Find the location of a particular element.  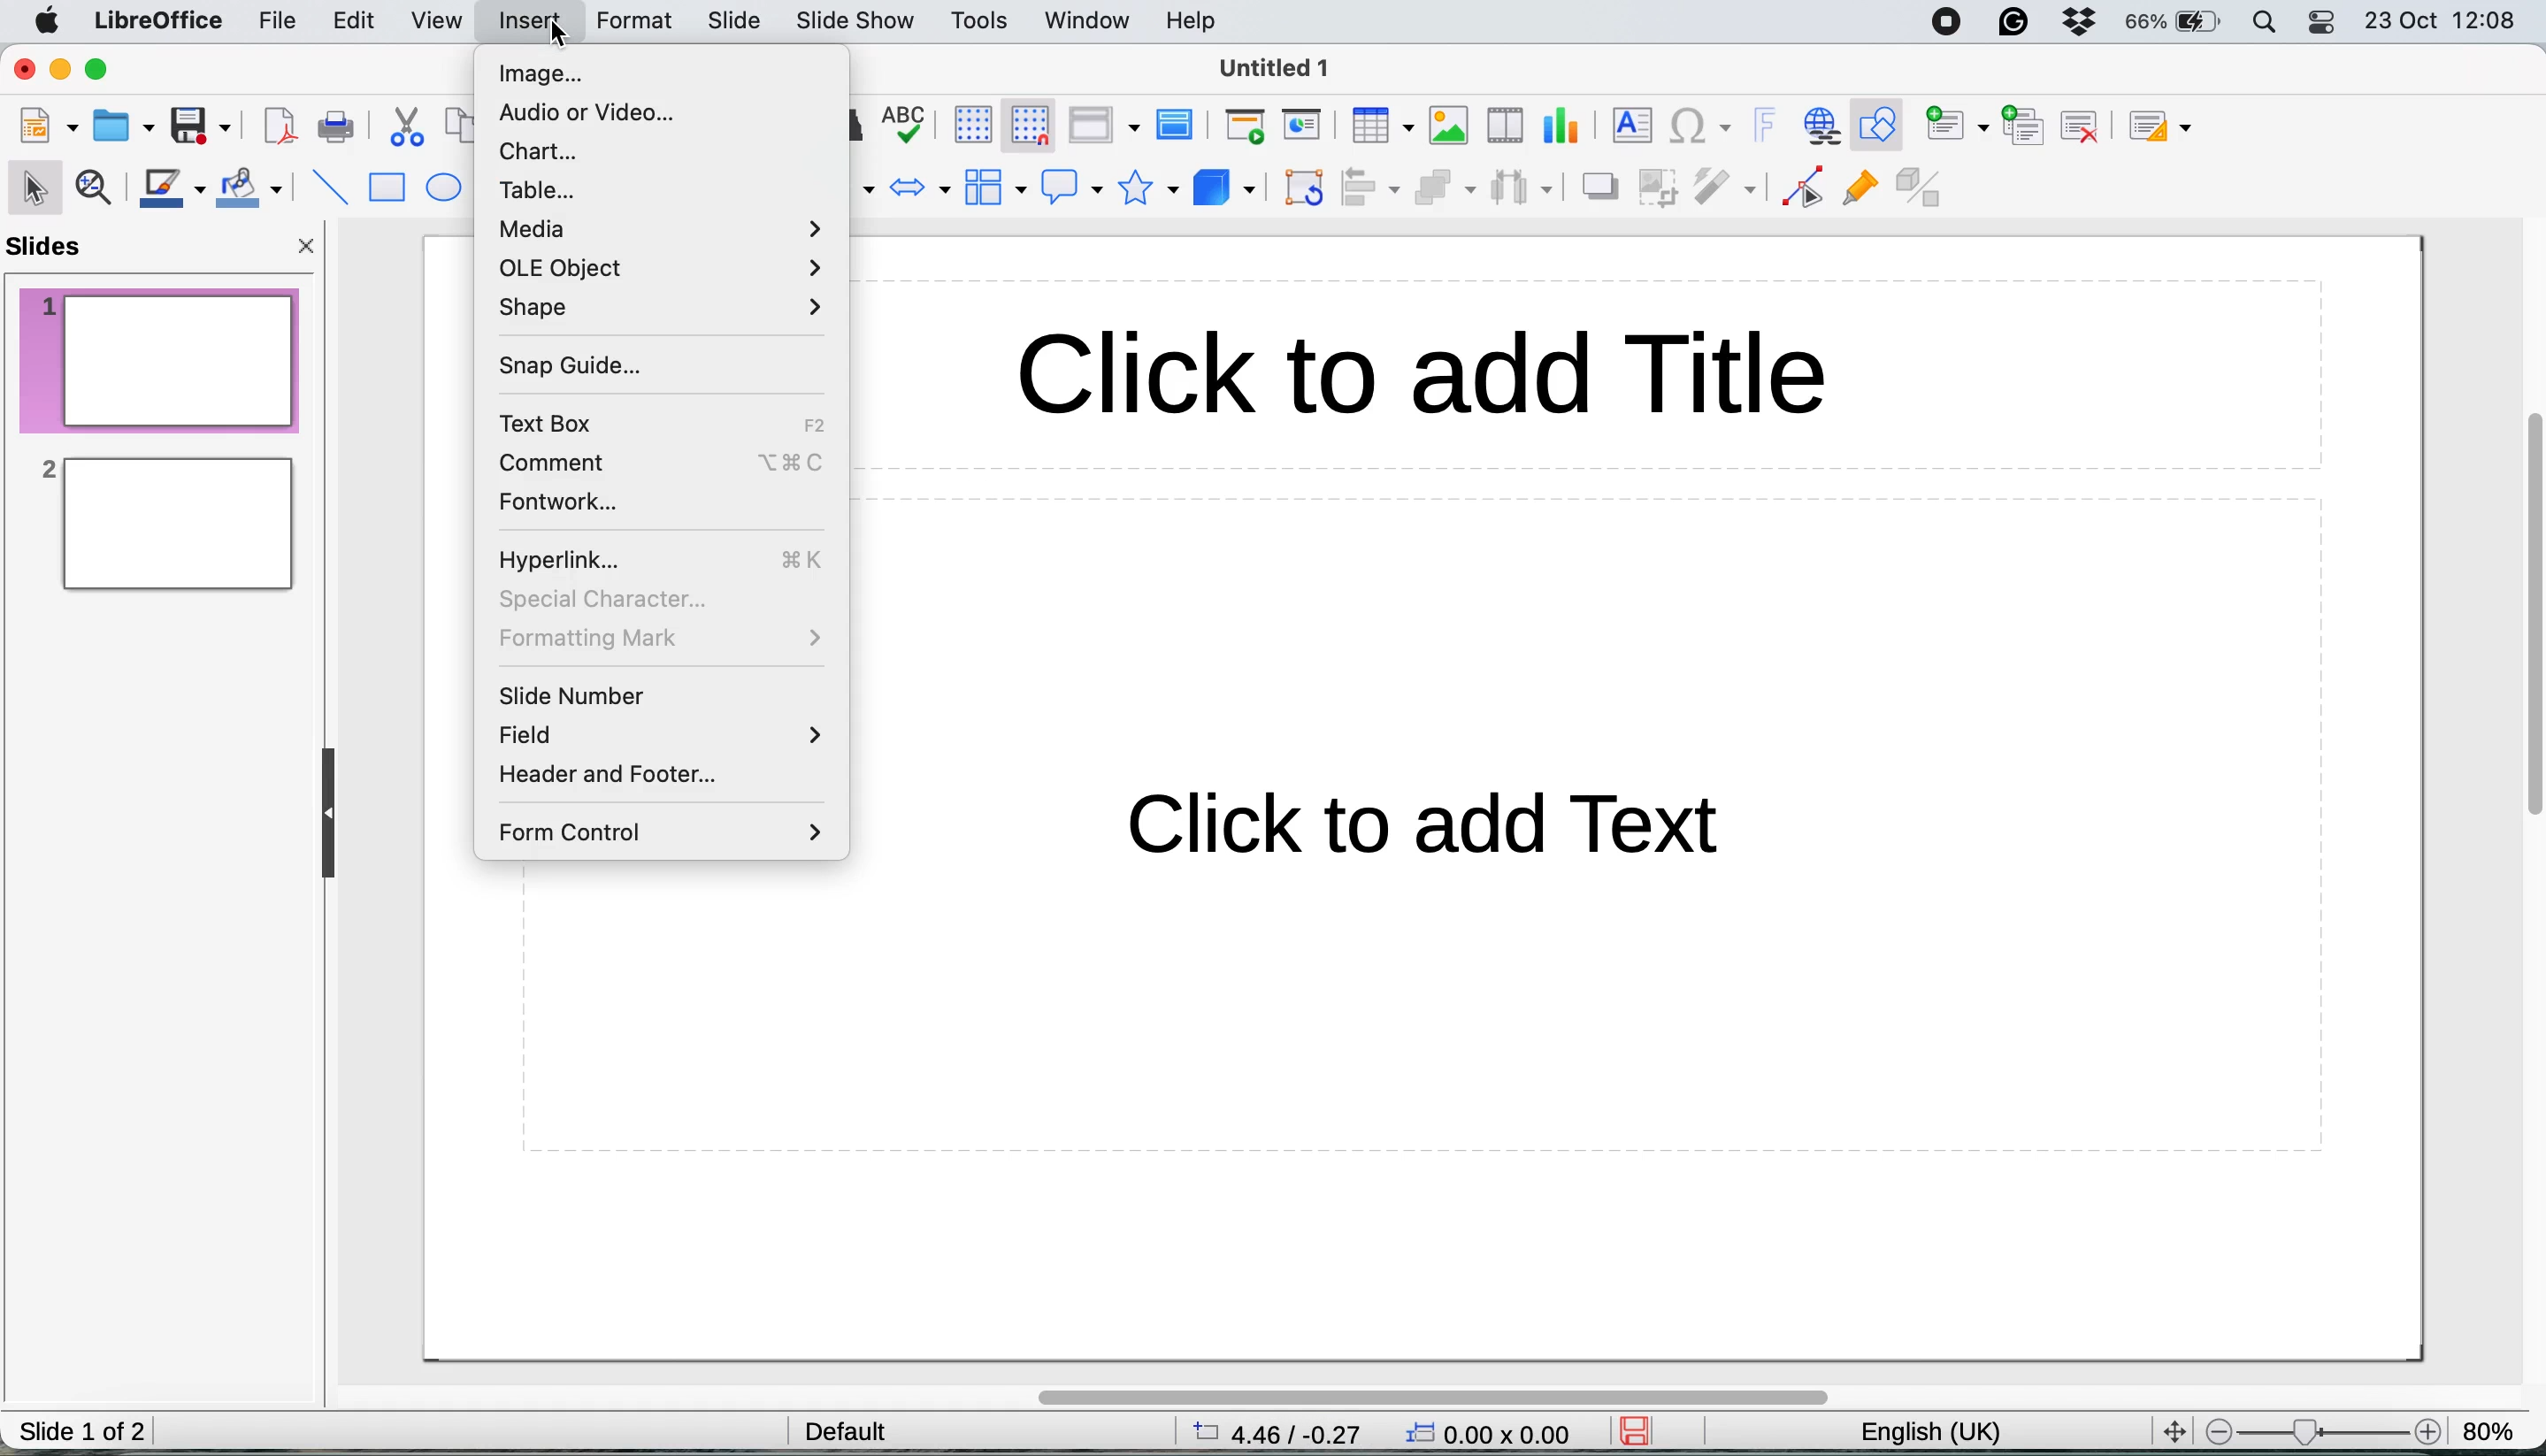

slide 1 of 2 is located at coordinates (83, 1433).